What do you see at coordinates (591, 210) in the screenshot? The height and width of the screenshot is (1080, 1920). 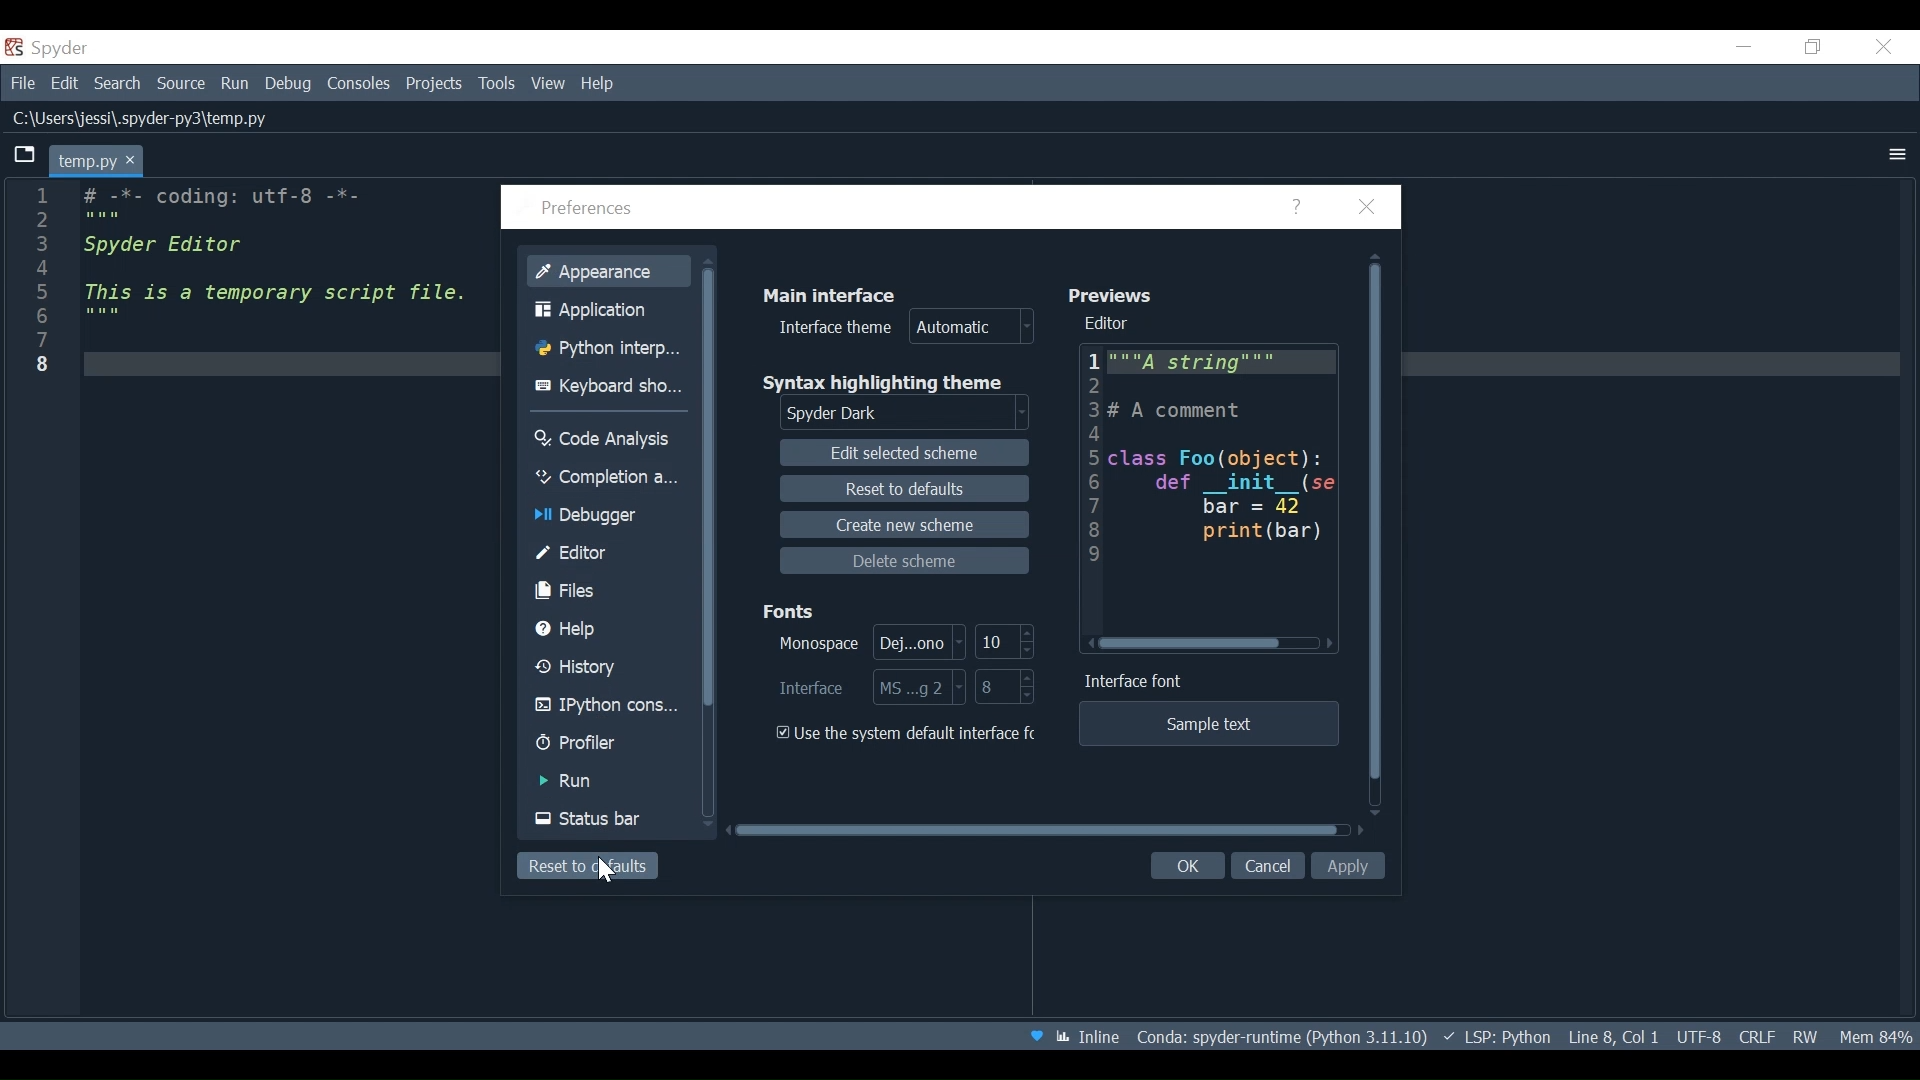 I see `Preferences` at bounding box center [591, 210].